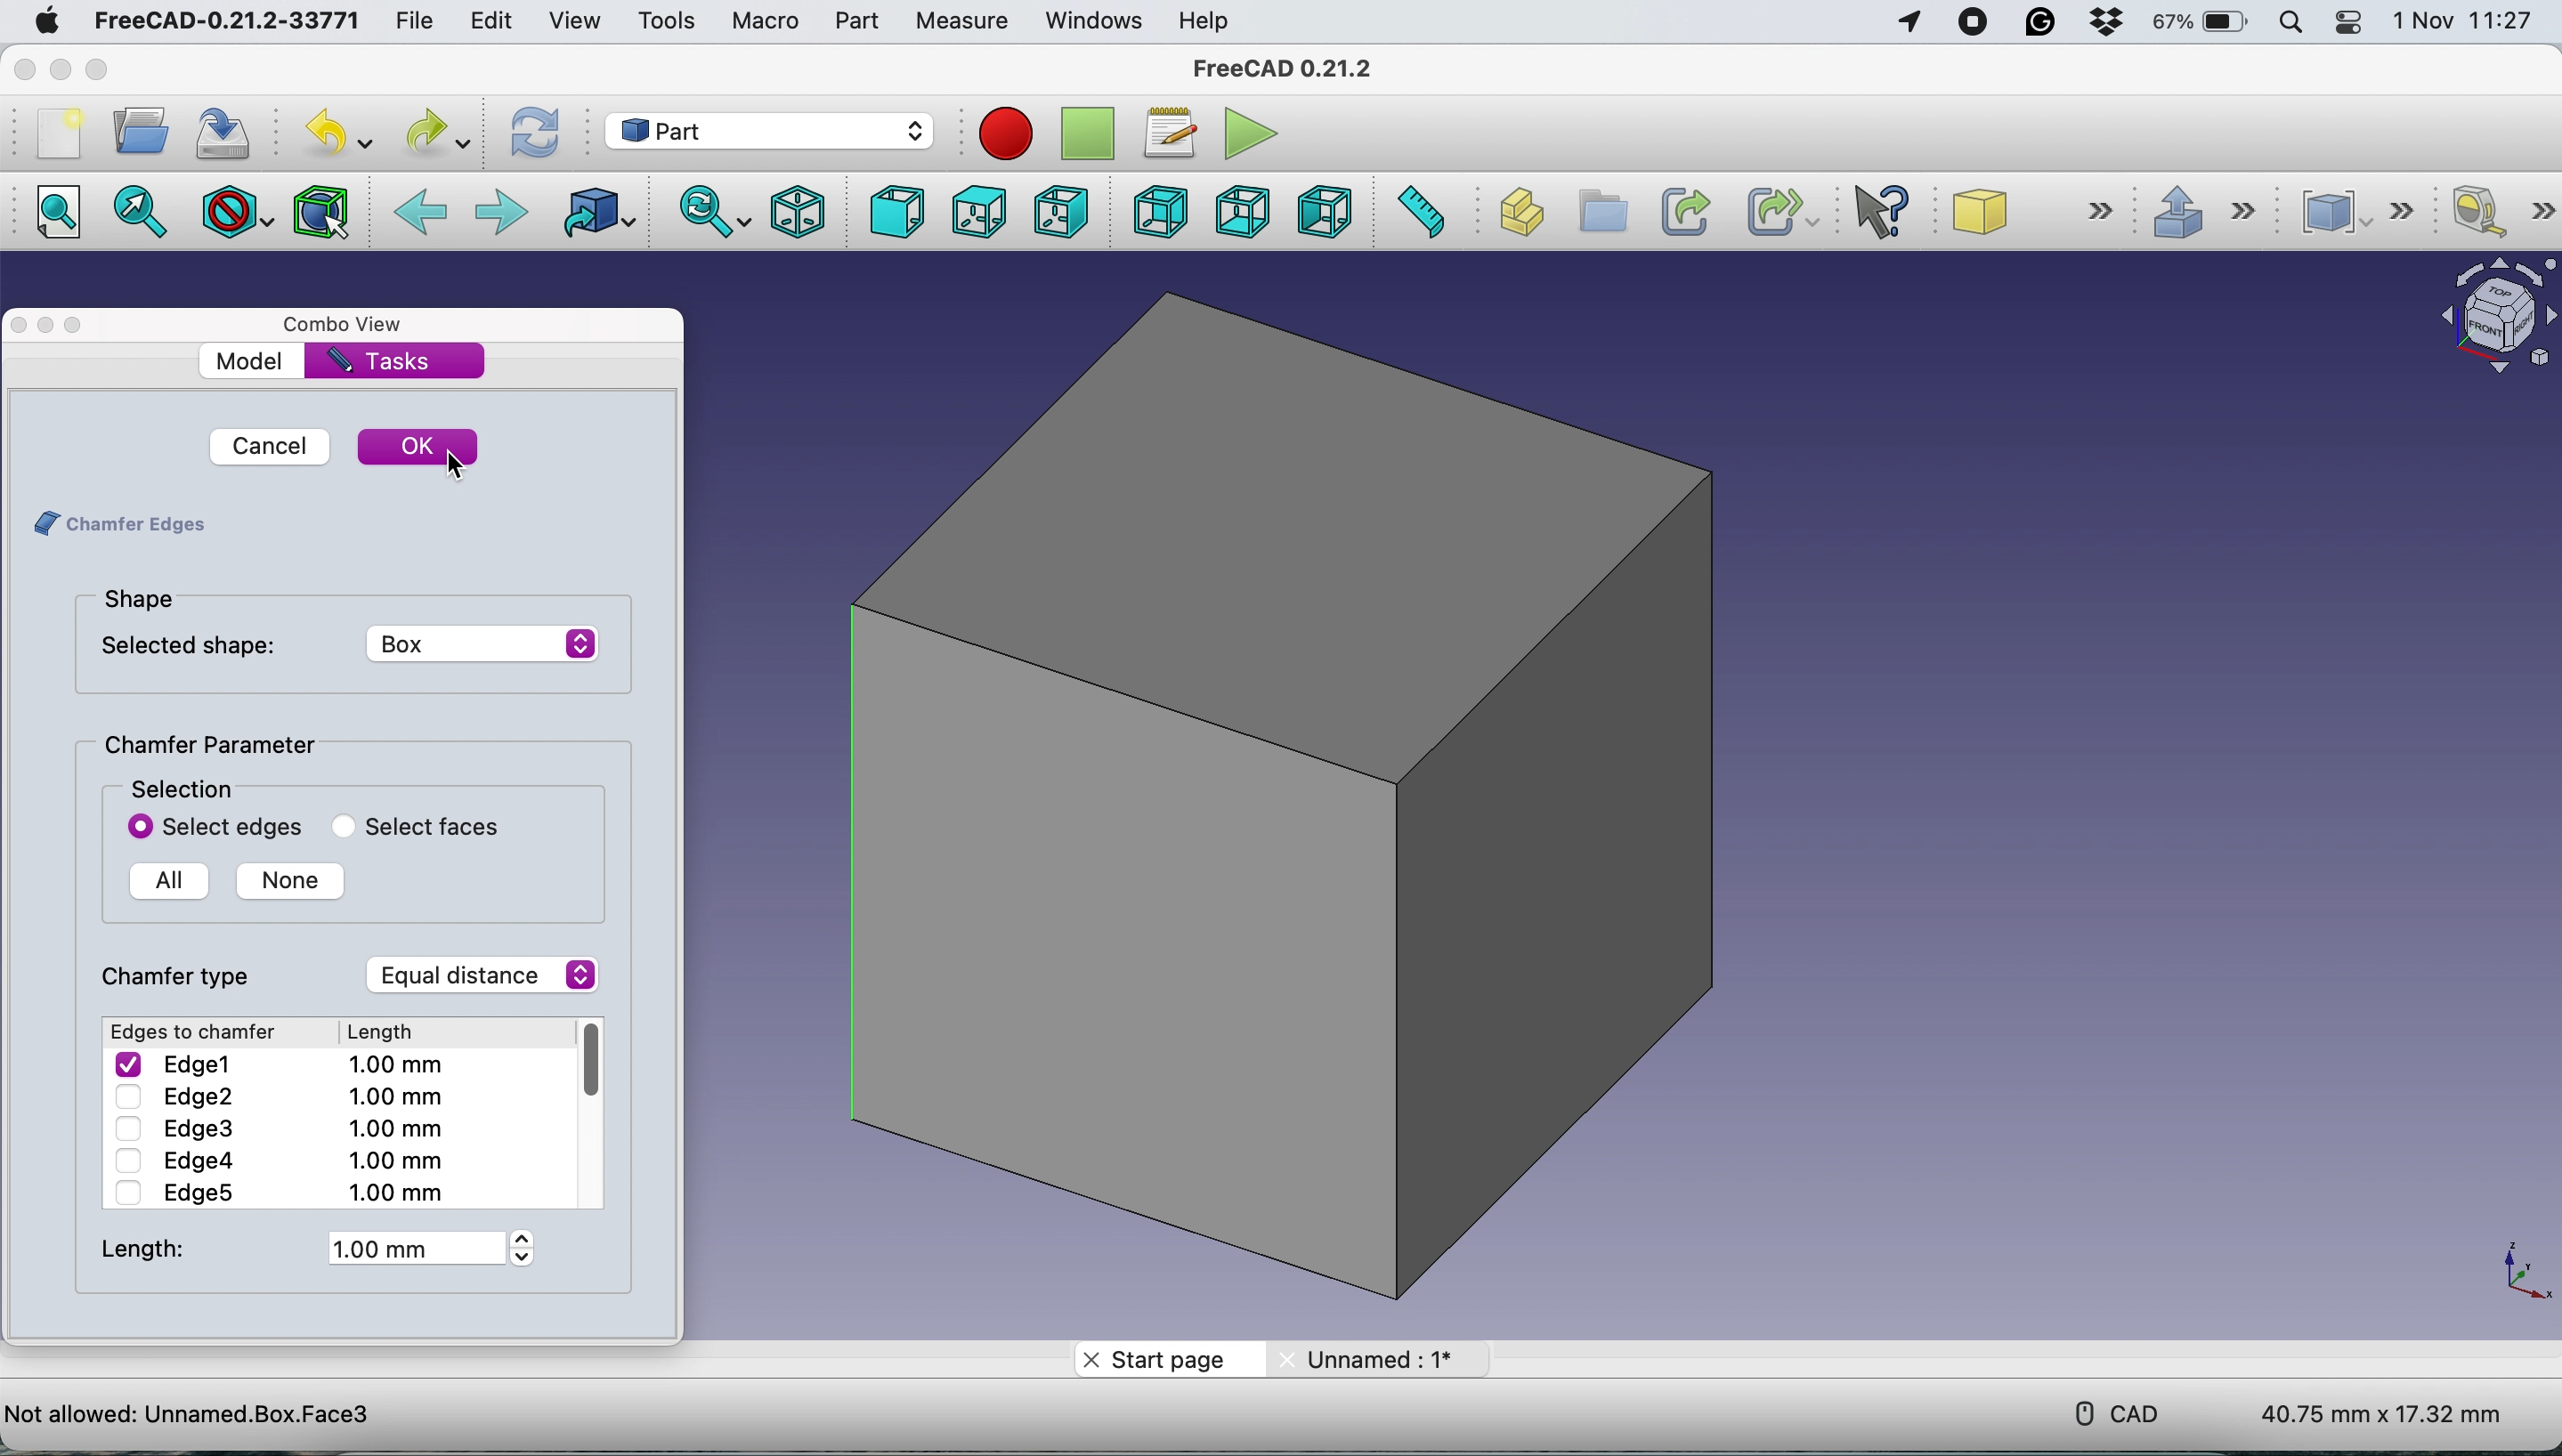 This screenshot has height=1456, width=2562. Describe the element at coordinates (862, 19) in the screenshot. I see `part` at that location.